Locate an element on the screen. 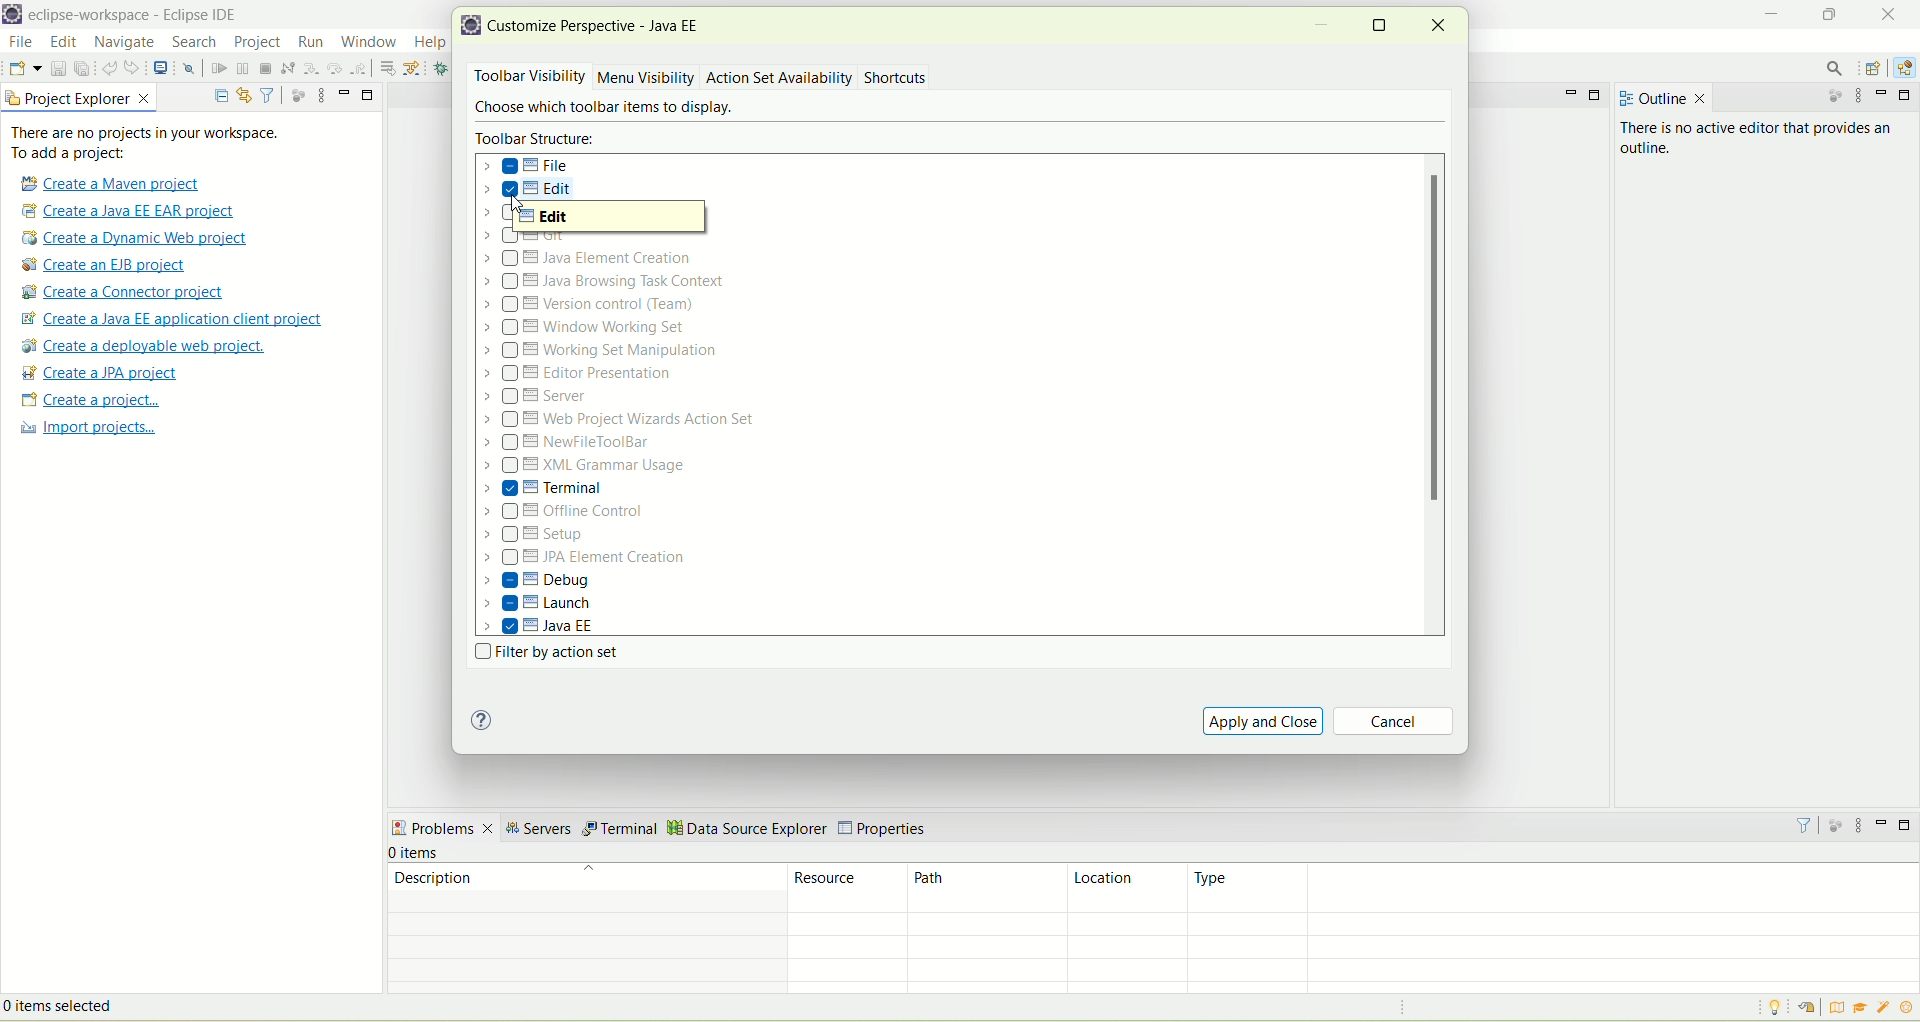  create a EJB project is located at coordinates (109, 266).